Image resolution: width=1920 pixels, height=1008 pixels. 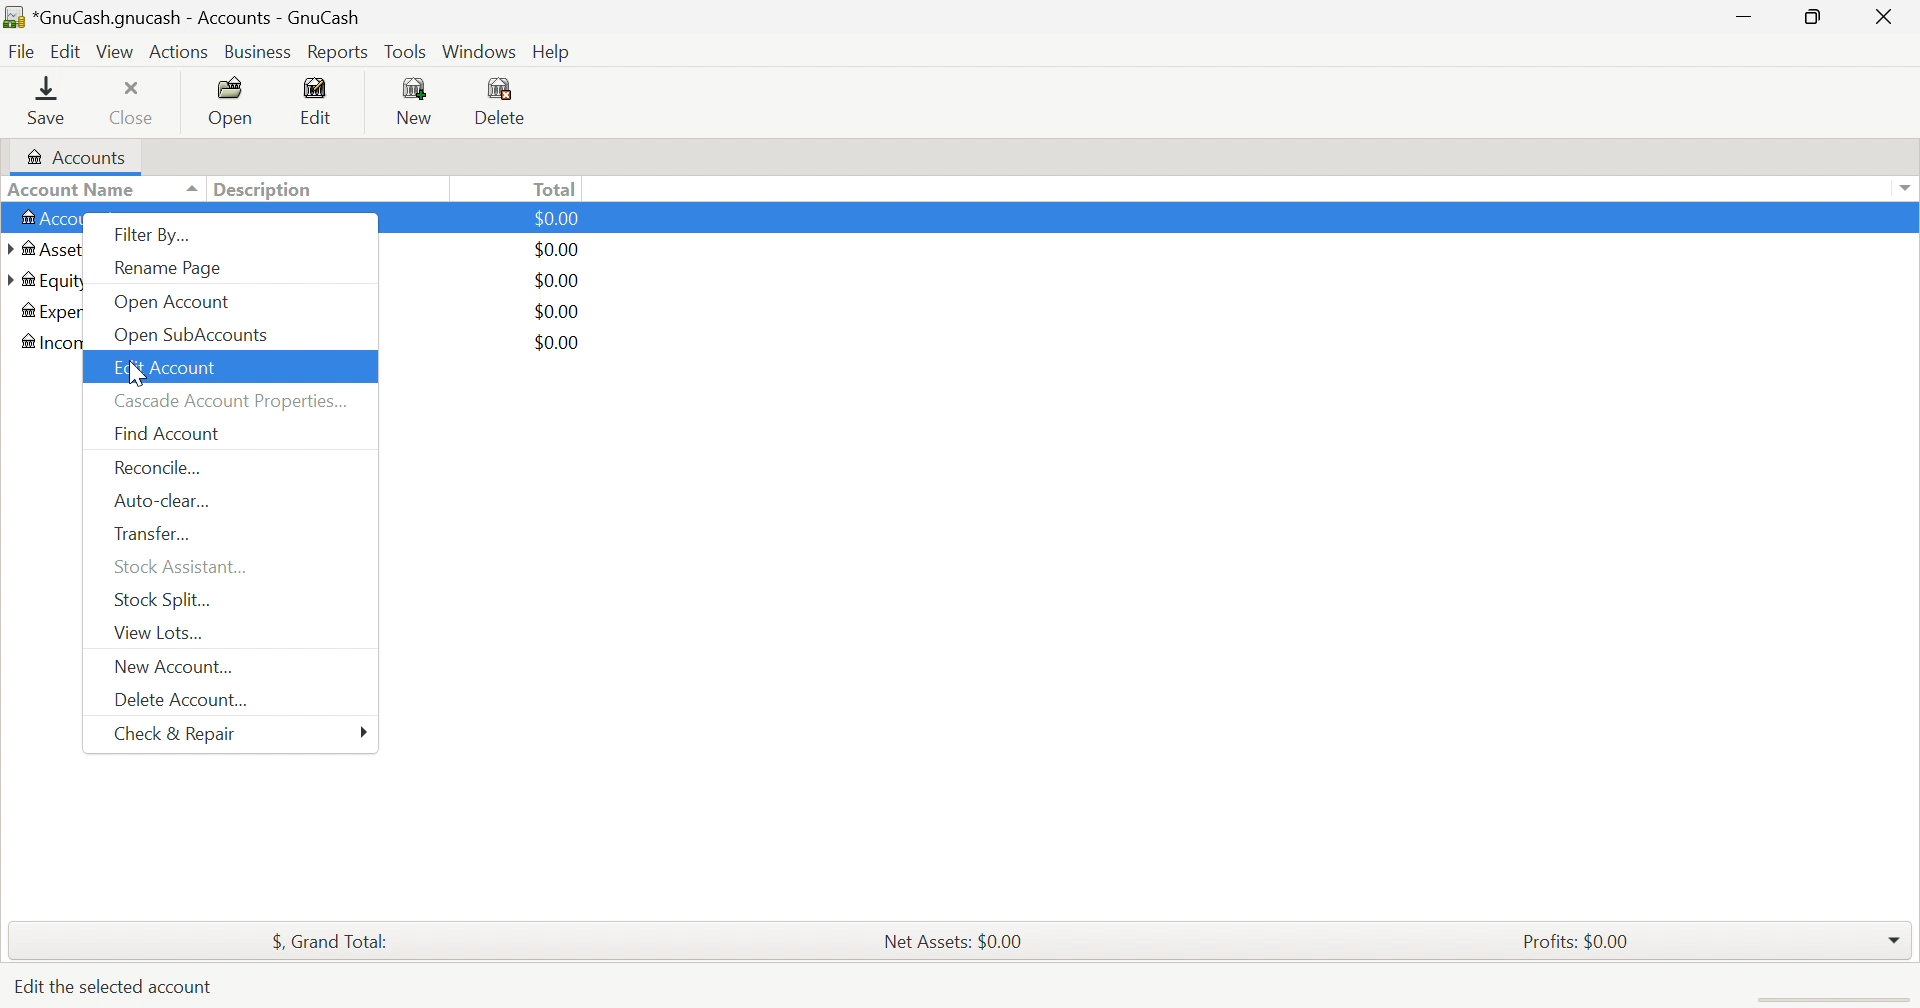 What do you see at coordinates (22, 52) in the screenshot?
I see `File` at bounding box center [22, 52].